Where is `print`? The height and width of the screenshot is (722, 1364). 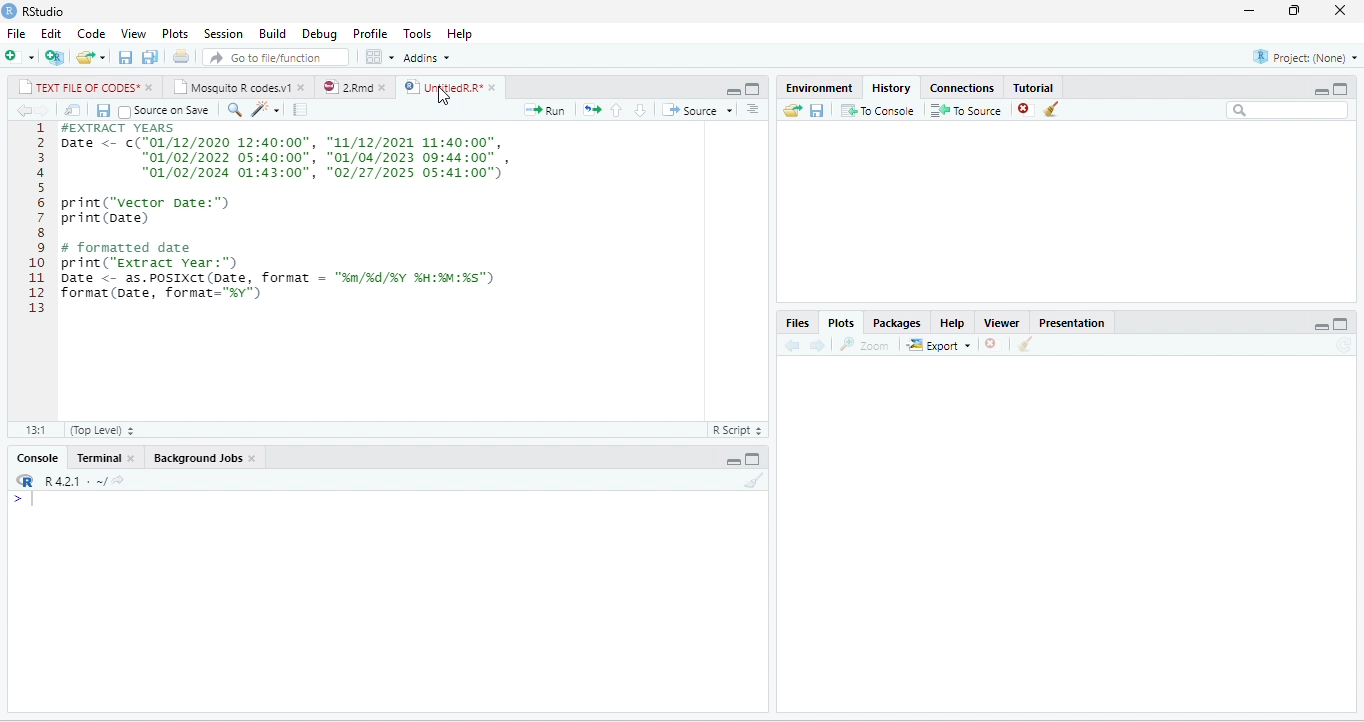 print is located at coordinates (180, 56).